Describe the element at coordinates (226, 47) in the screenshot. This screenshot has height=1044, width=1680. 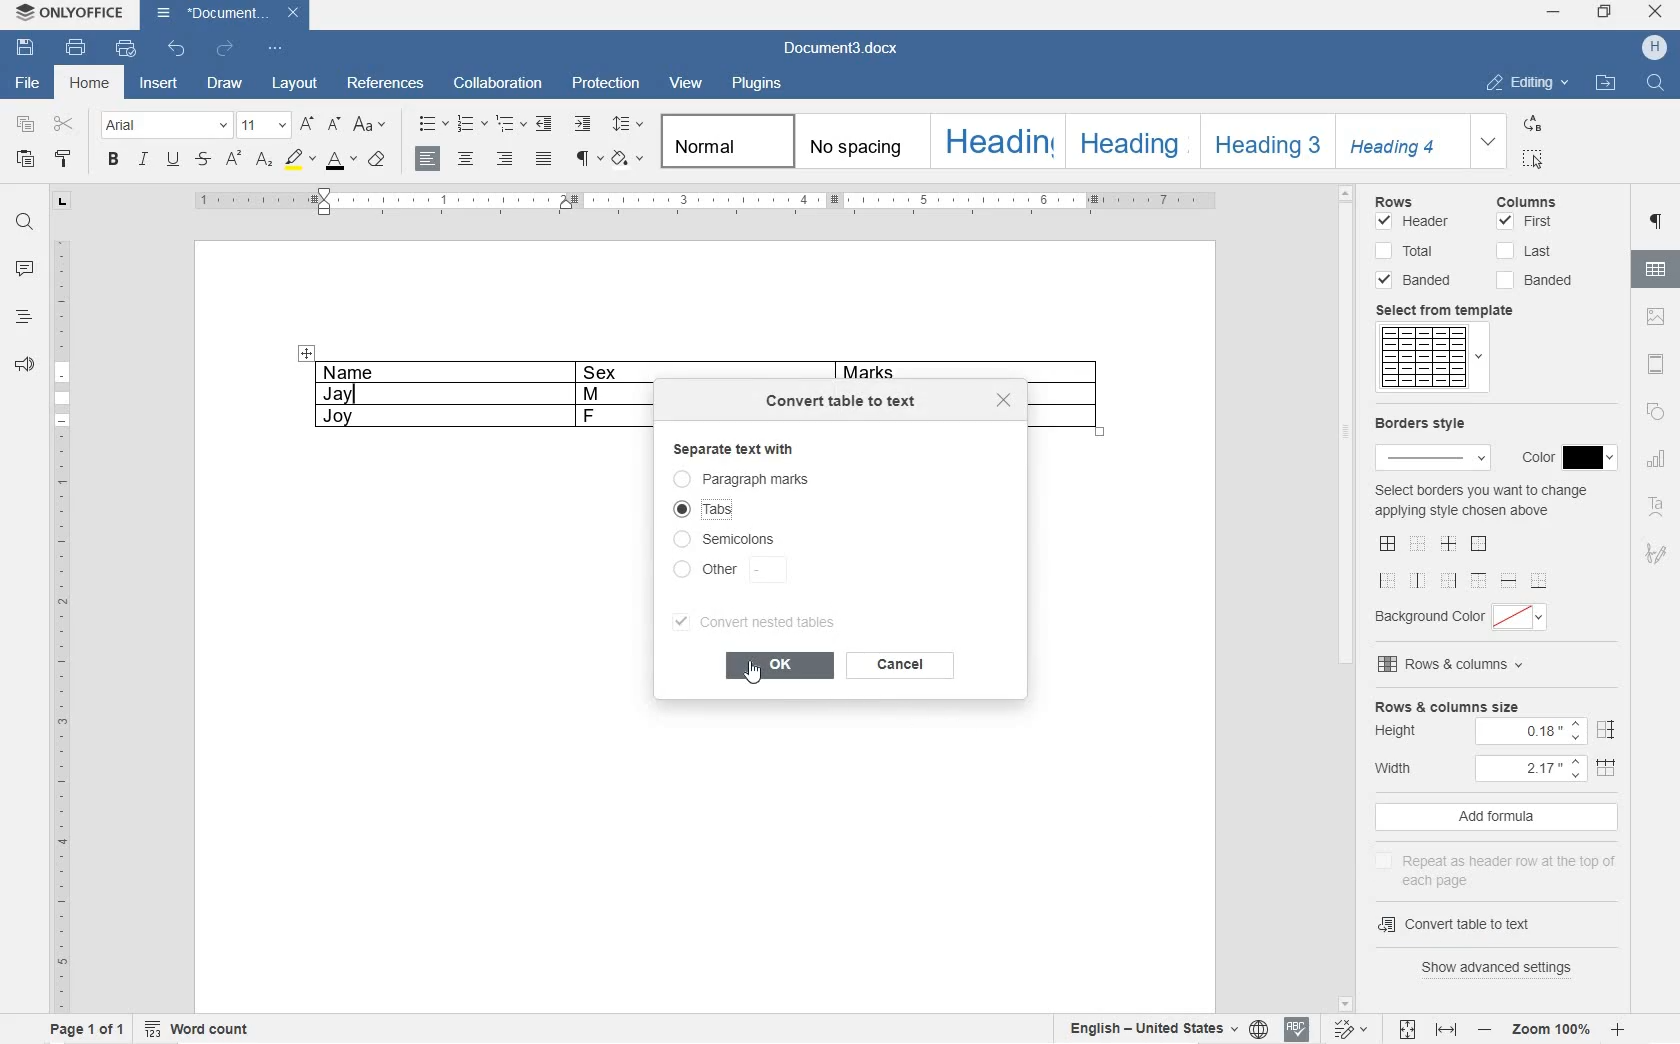
I see `REDO` at that location.